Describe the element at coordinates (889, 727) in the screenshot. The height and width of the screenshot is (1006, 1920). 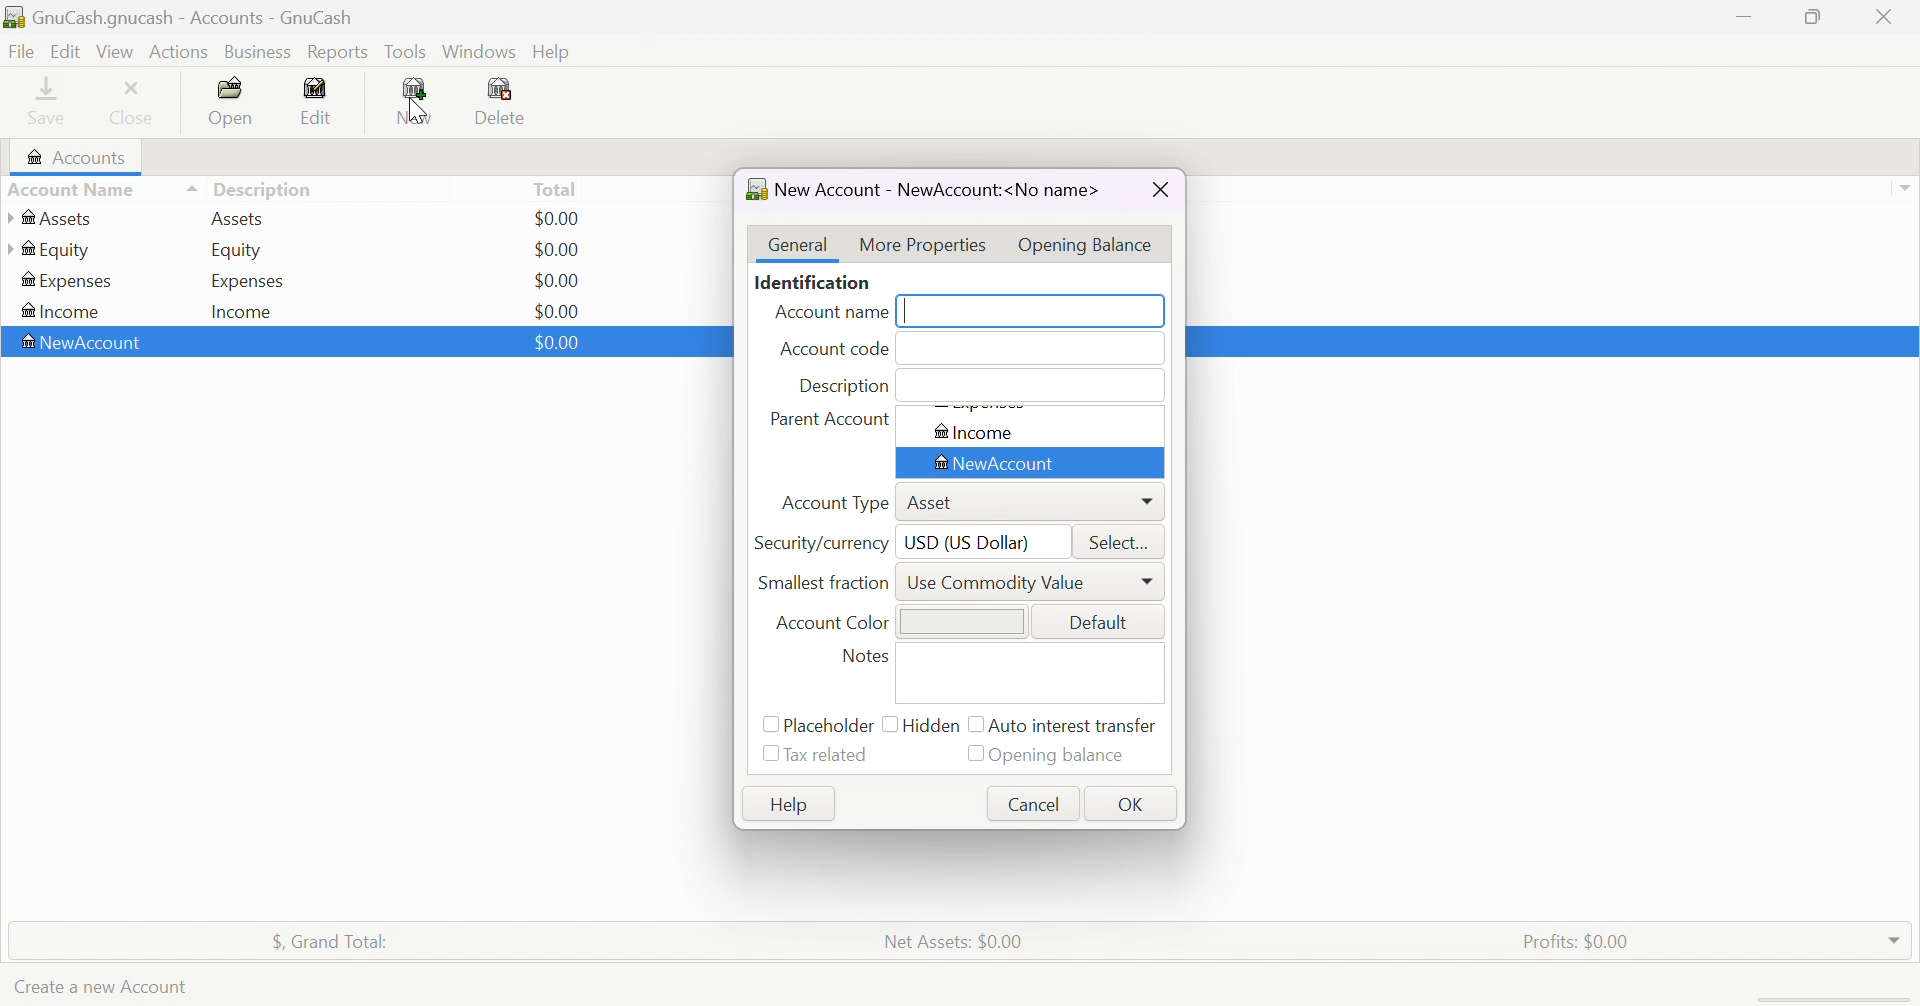
I see `Checkbox` at that location.